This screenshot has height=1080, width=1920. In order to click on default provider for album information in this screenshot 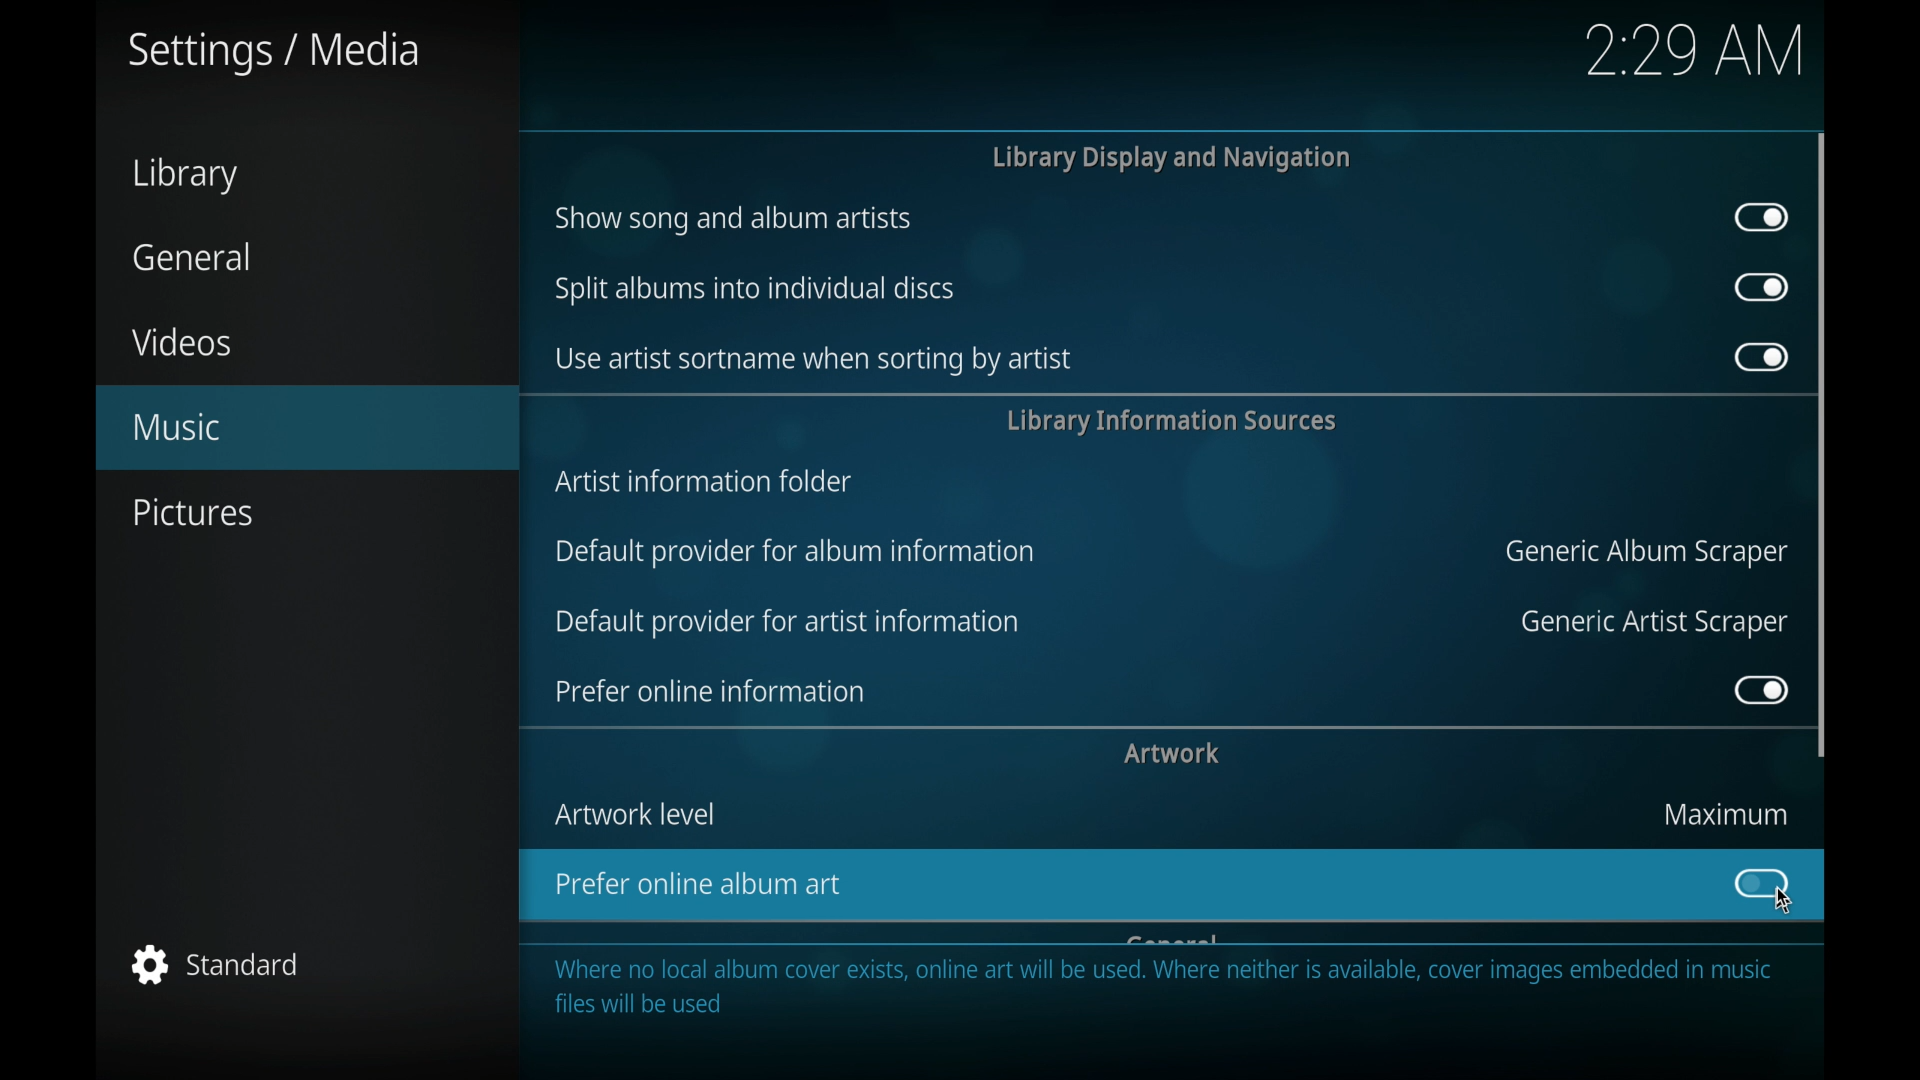, I will do `click(796, 553)`.